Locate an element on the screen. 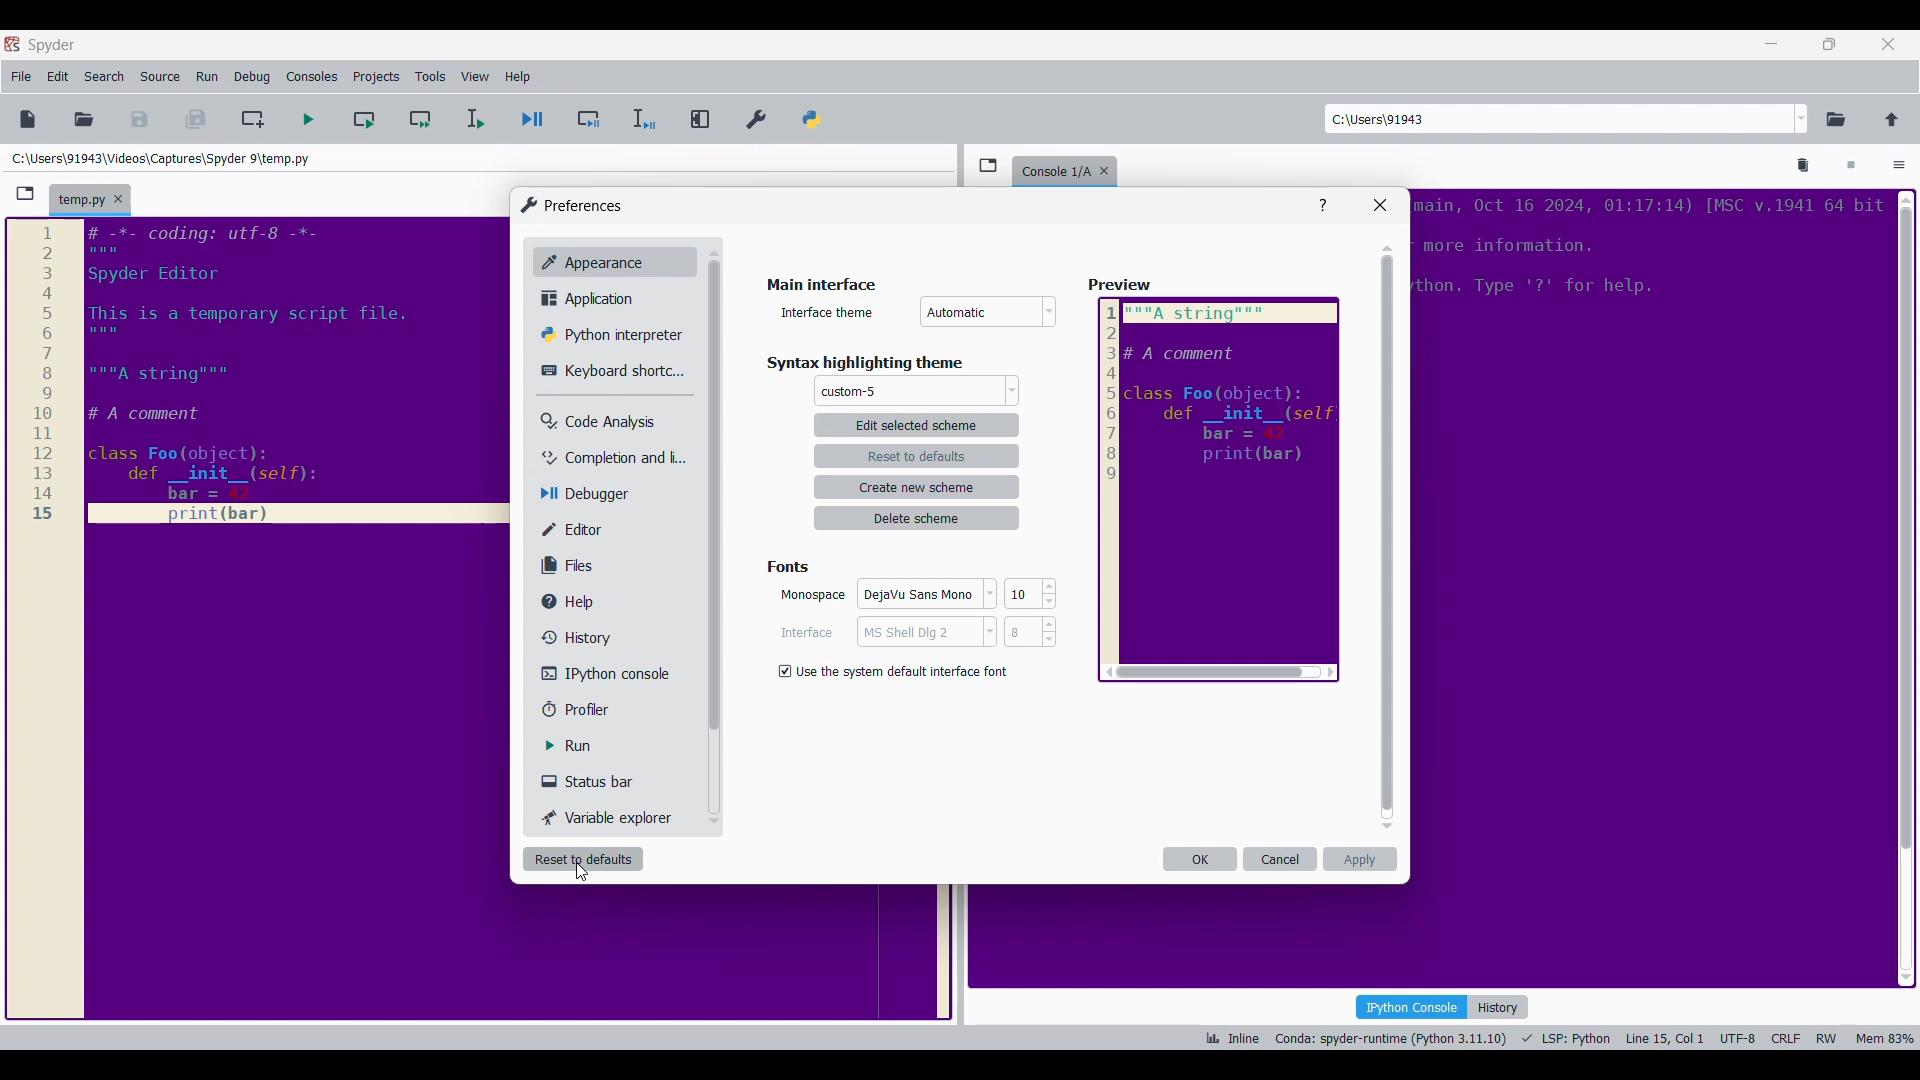 The width and height of the screenshot is (1920, 1080). Appearance, current setting highlighted is located at coordinates (616, 261).